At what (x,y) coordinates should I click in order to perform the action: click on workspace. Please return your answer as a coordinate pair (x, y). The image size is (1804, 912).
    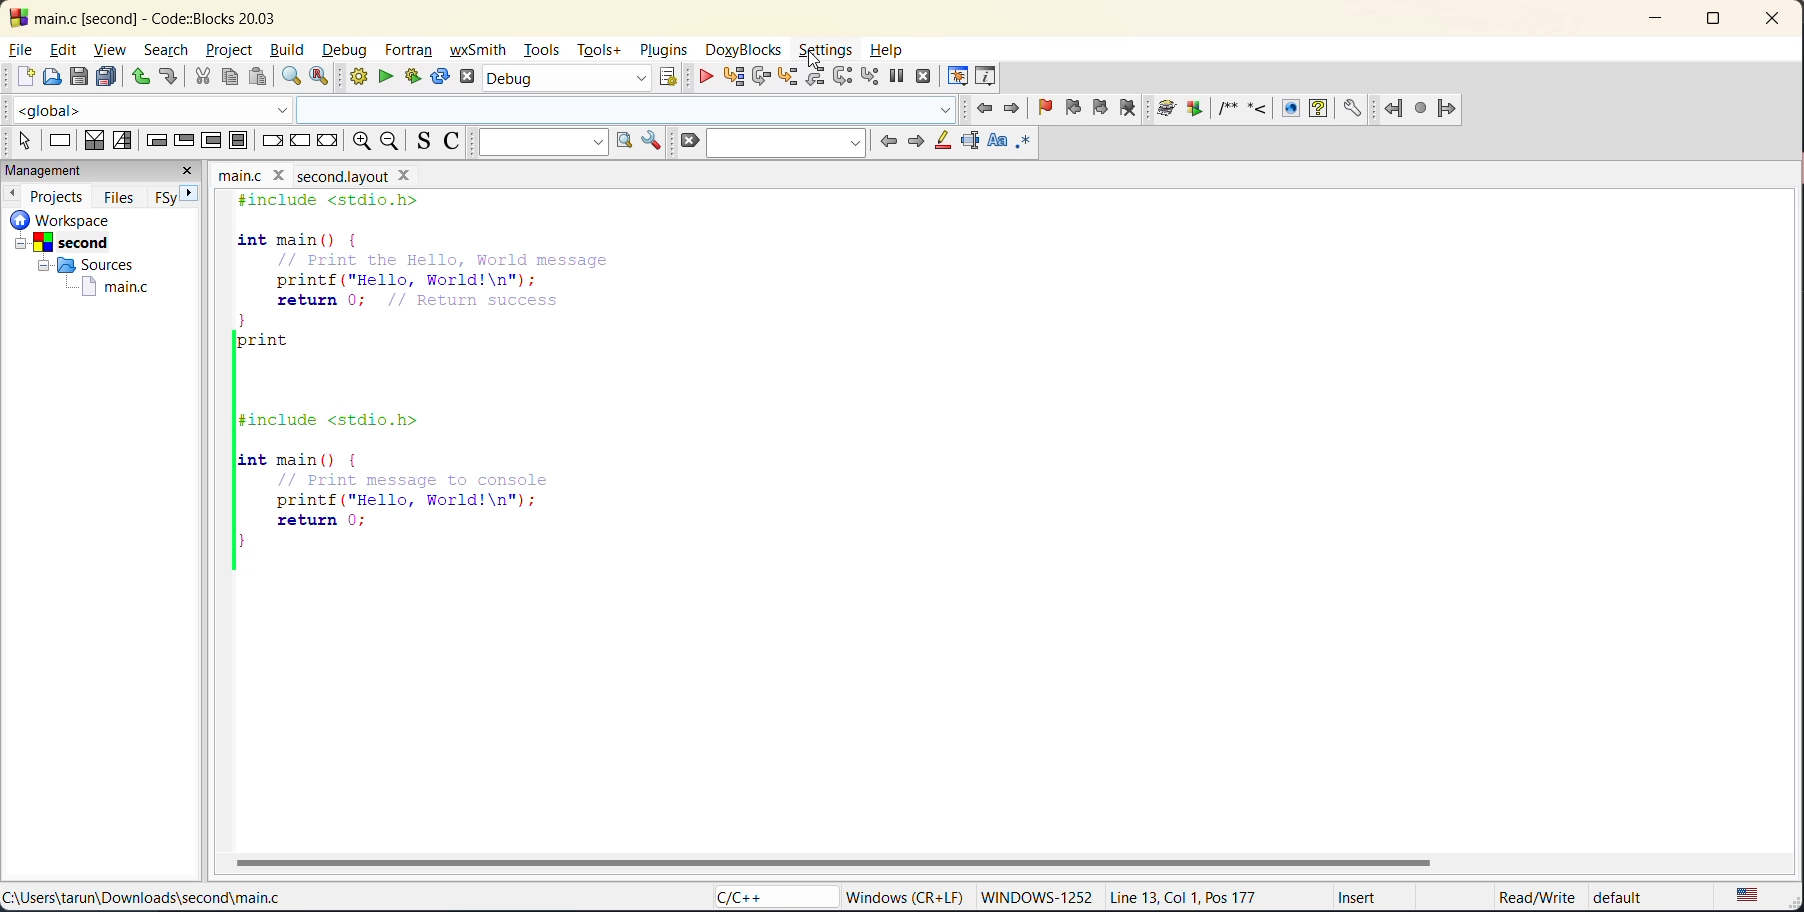
    Looking at the image, I should click on (88, 219).